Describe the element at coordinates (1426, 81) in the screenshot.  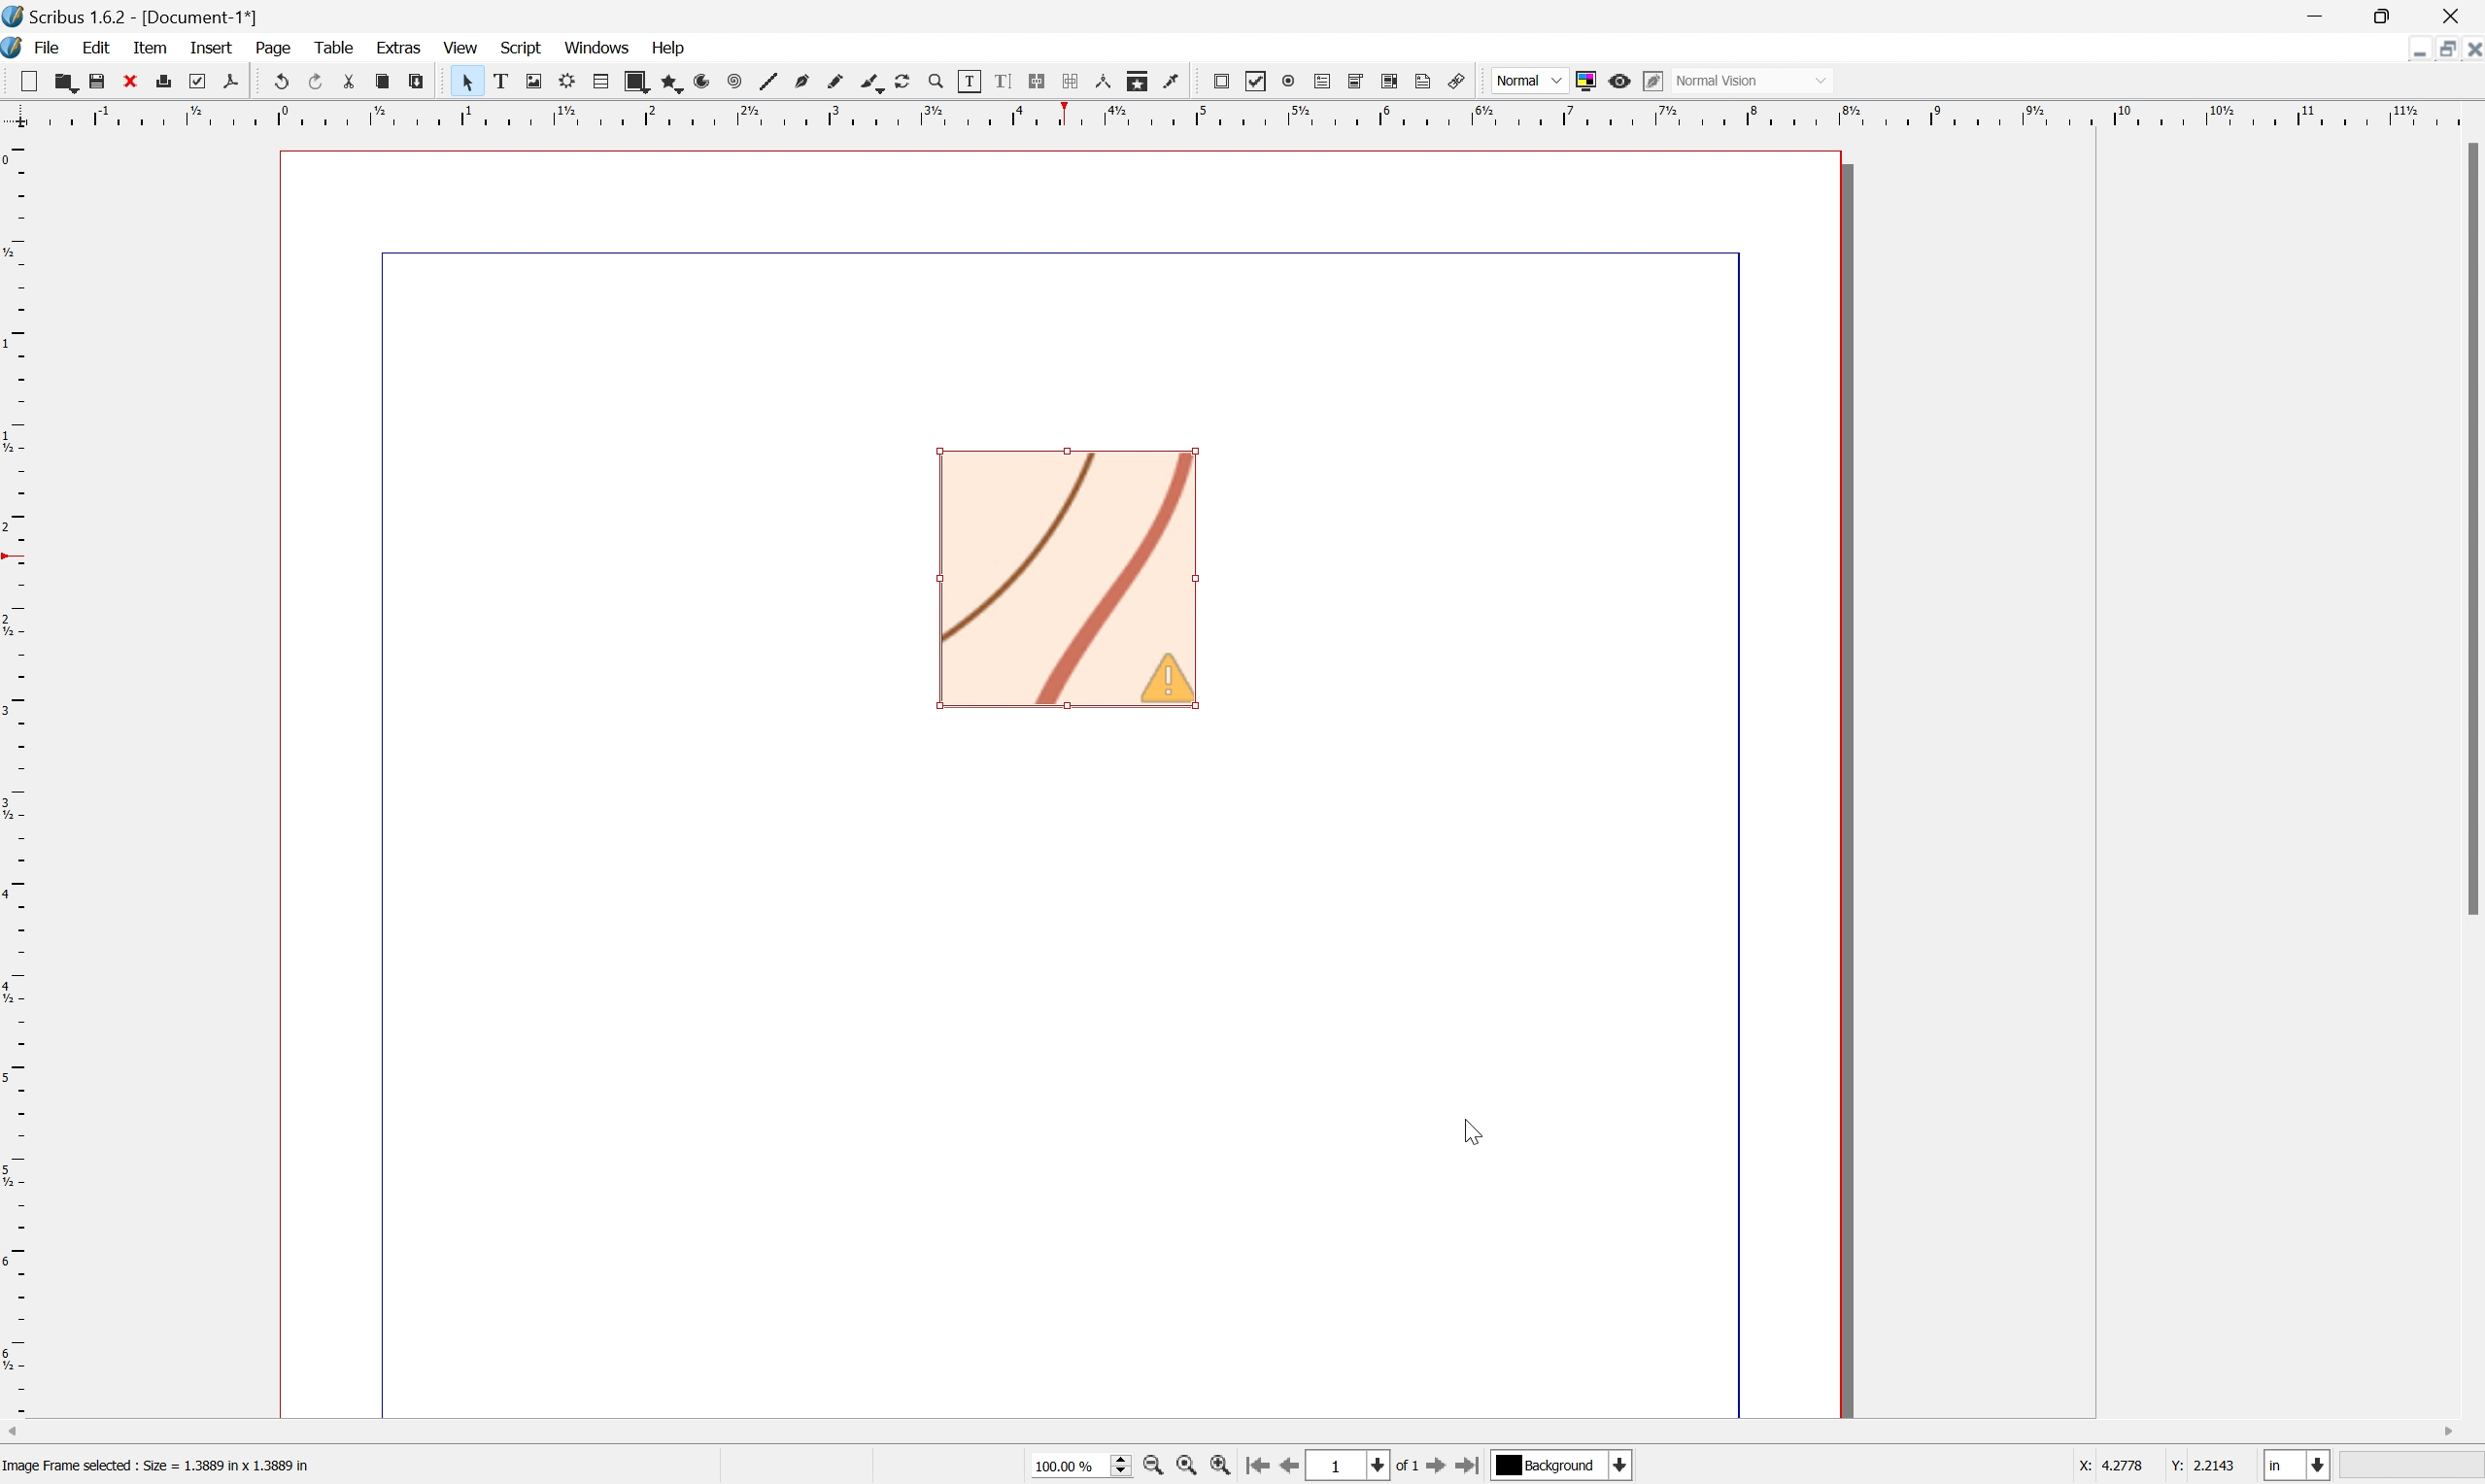
I see `text annotation` at that location.